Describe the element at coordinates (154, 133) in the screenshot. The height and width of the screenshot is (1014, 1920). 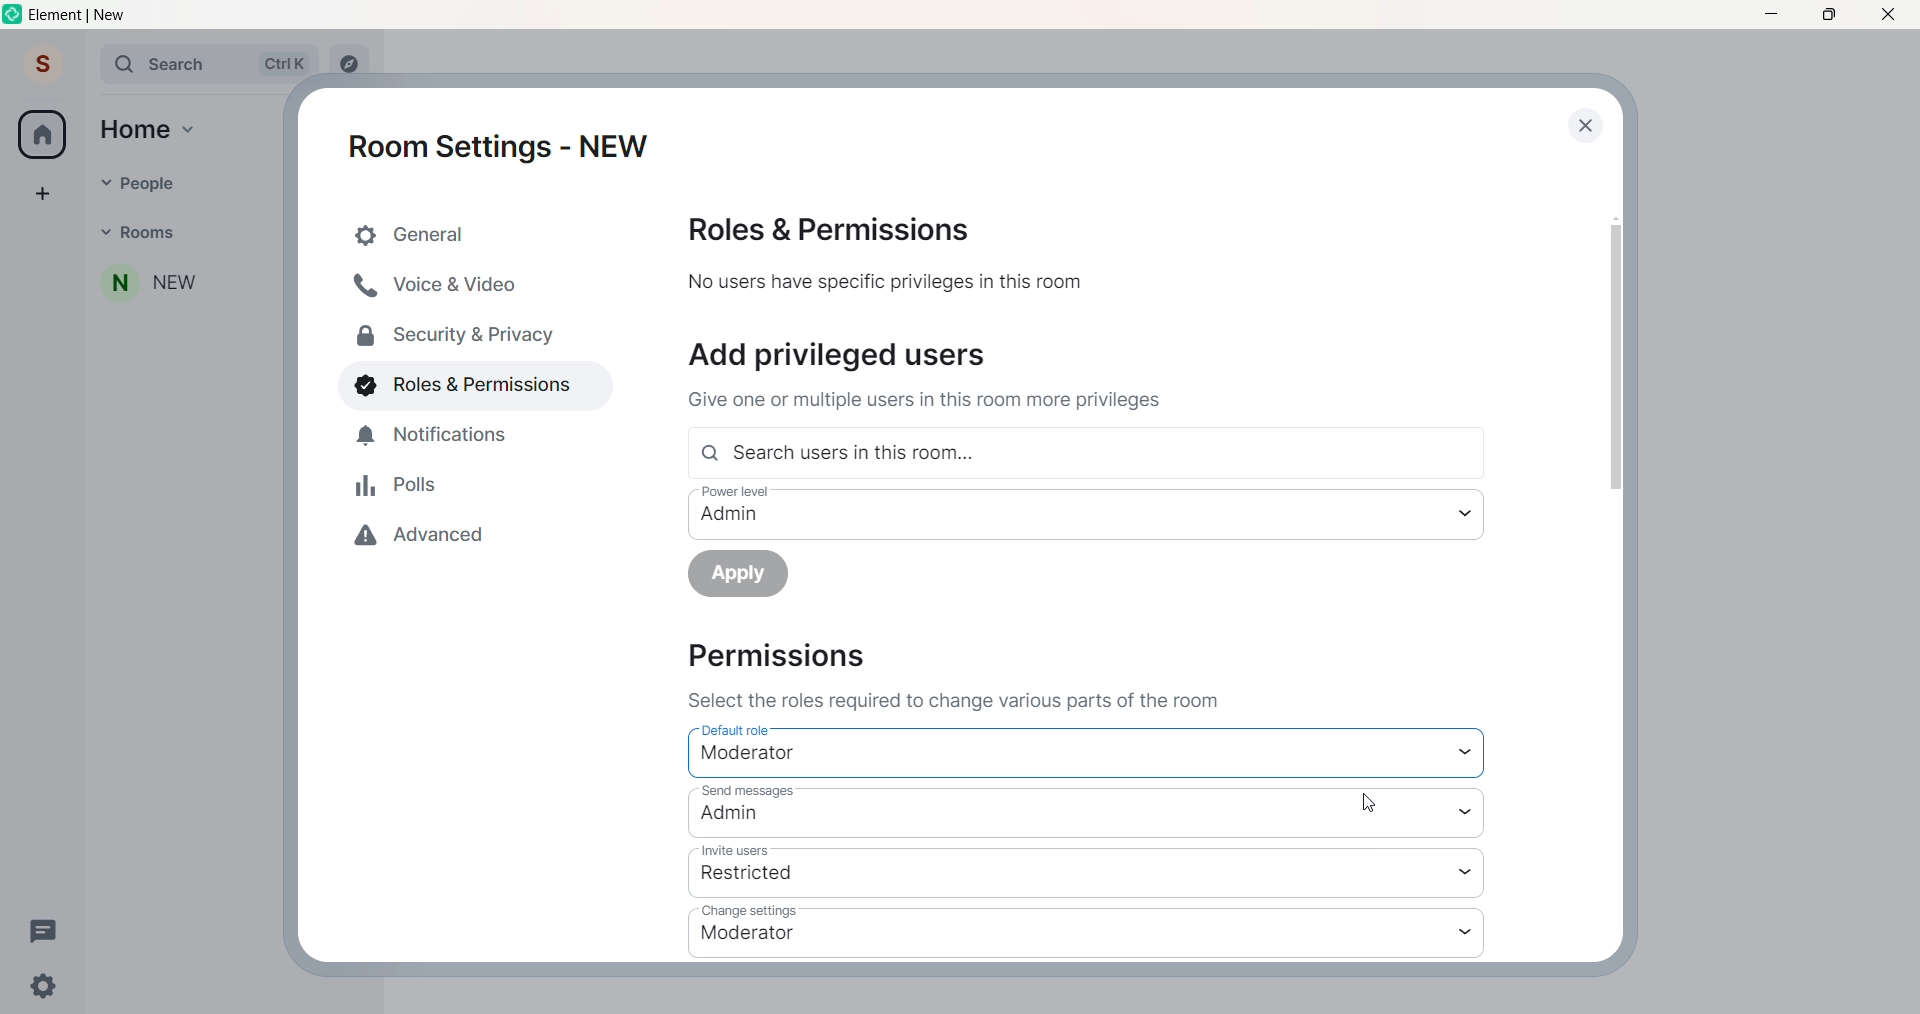
I see `home option` at that location.